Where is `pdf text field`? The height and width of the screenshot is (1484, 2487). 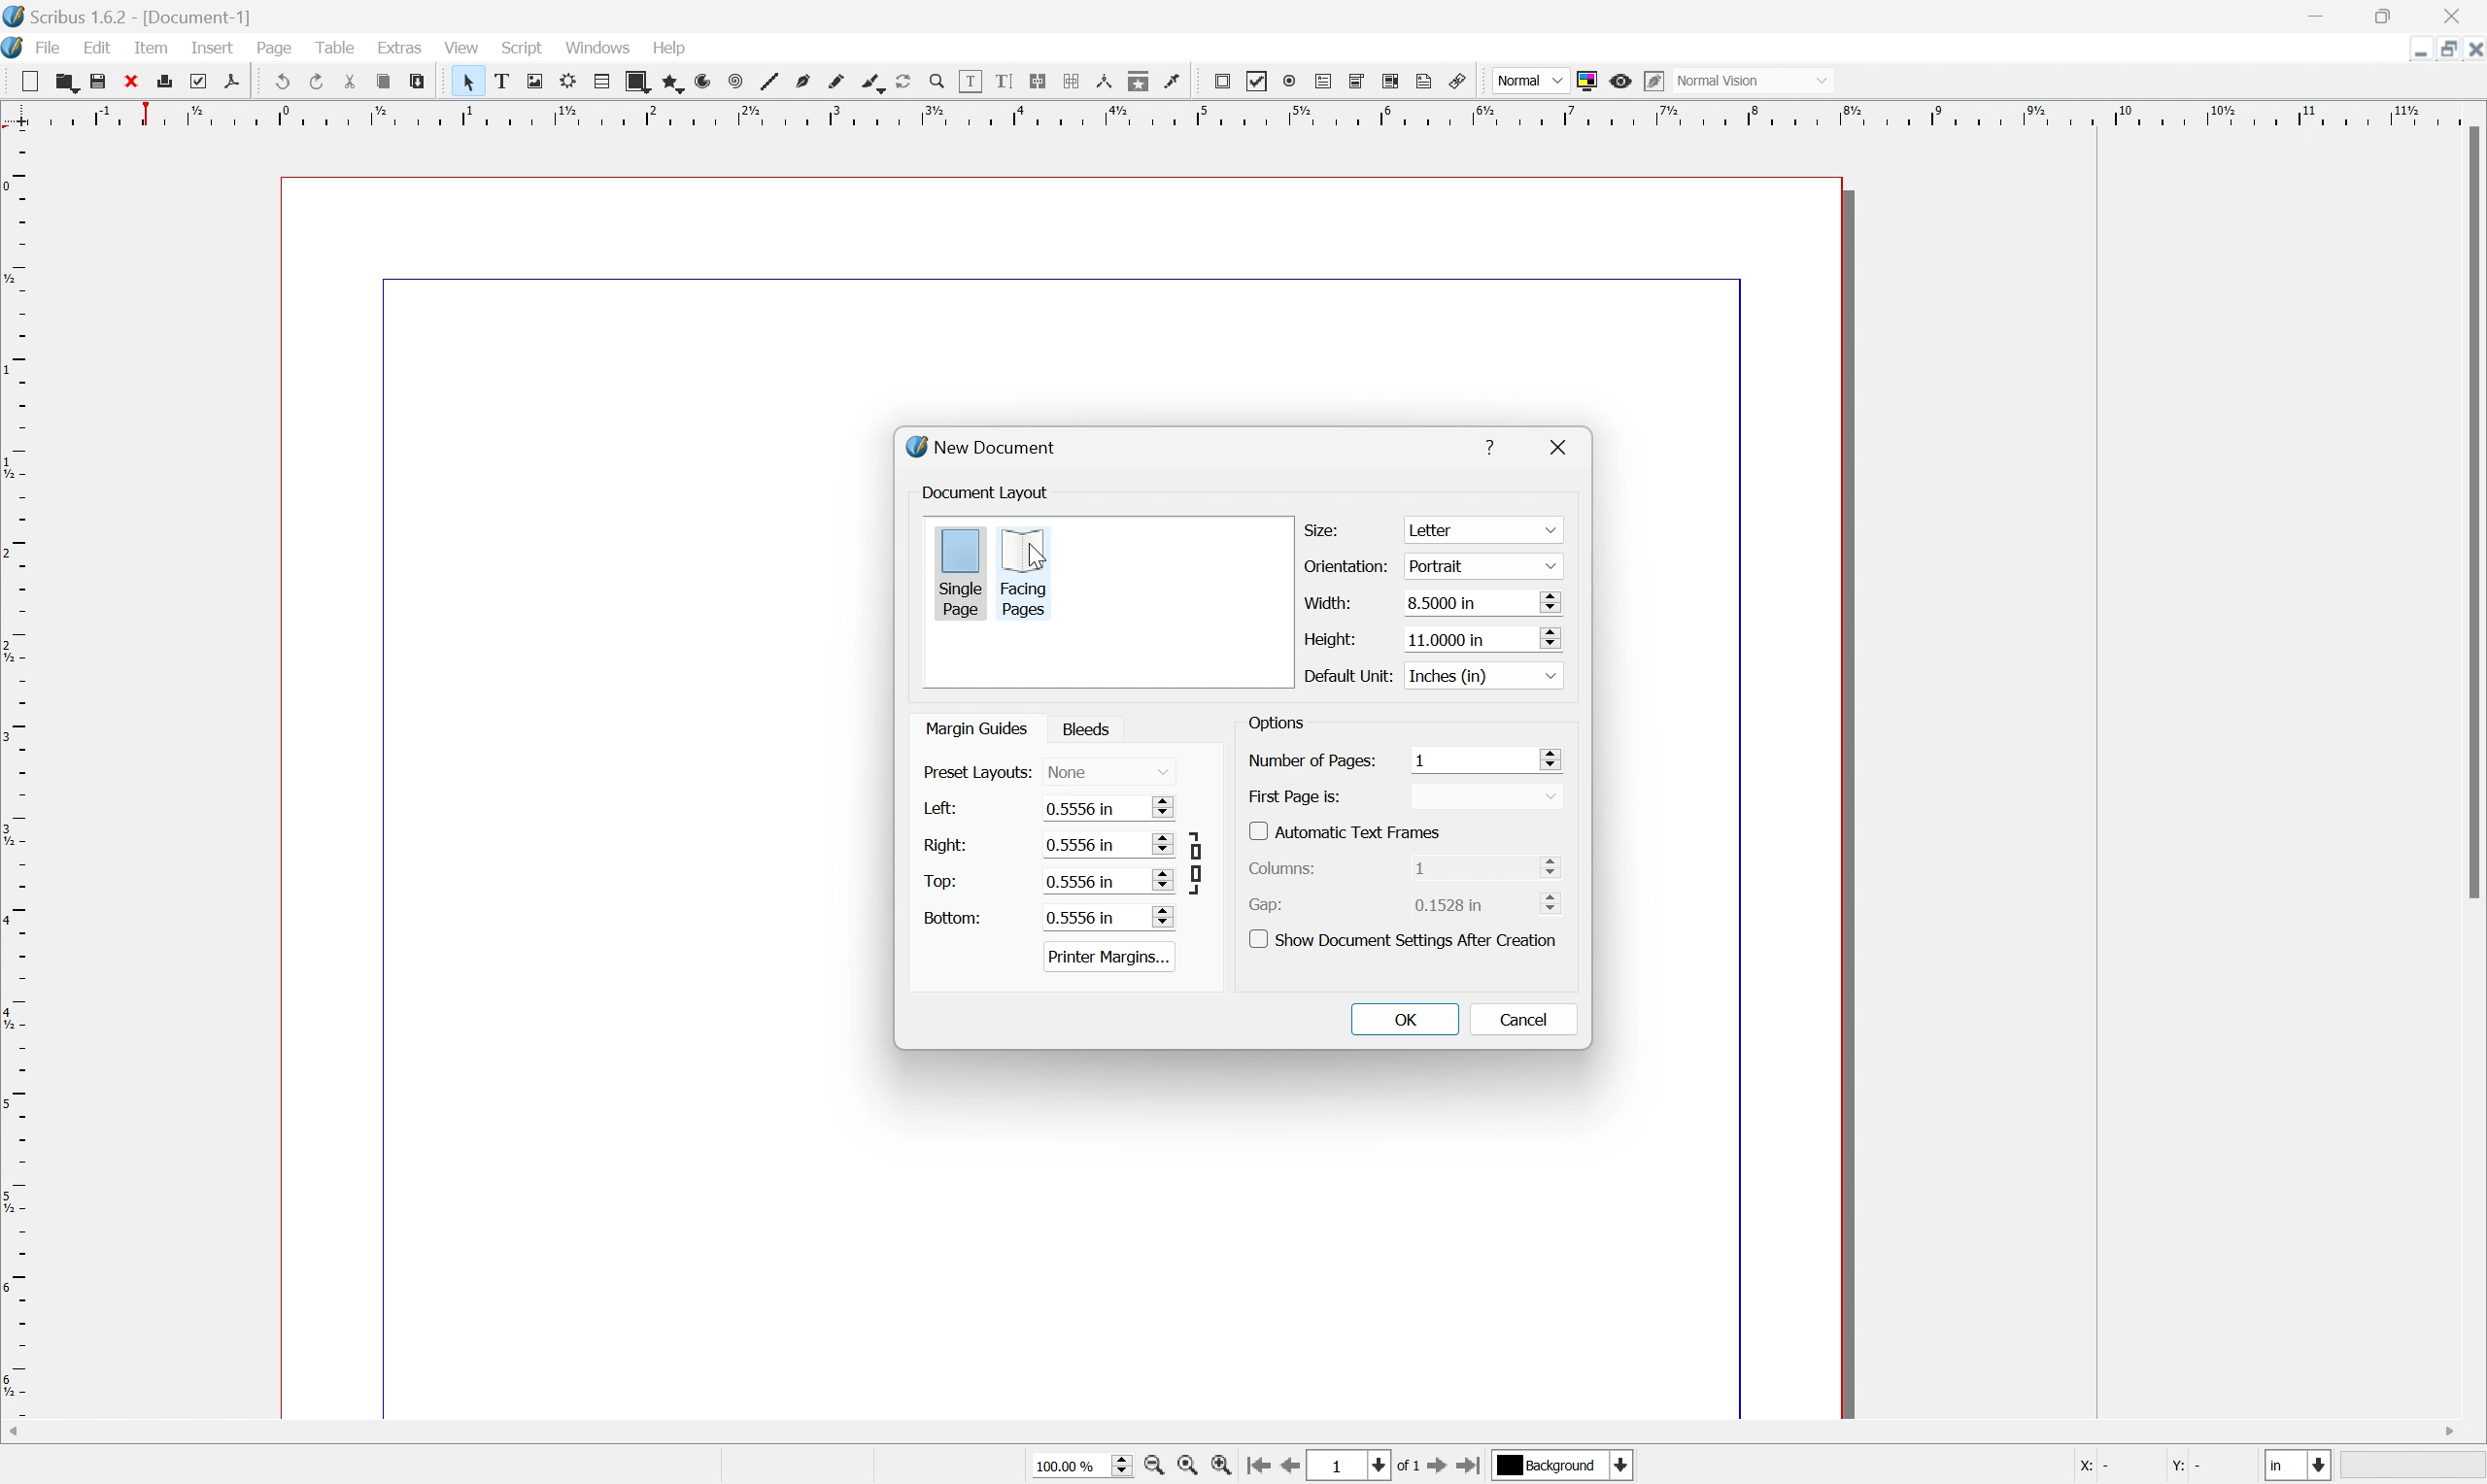
pdf text field is located at coordinates (1326, 80).